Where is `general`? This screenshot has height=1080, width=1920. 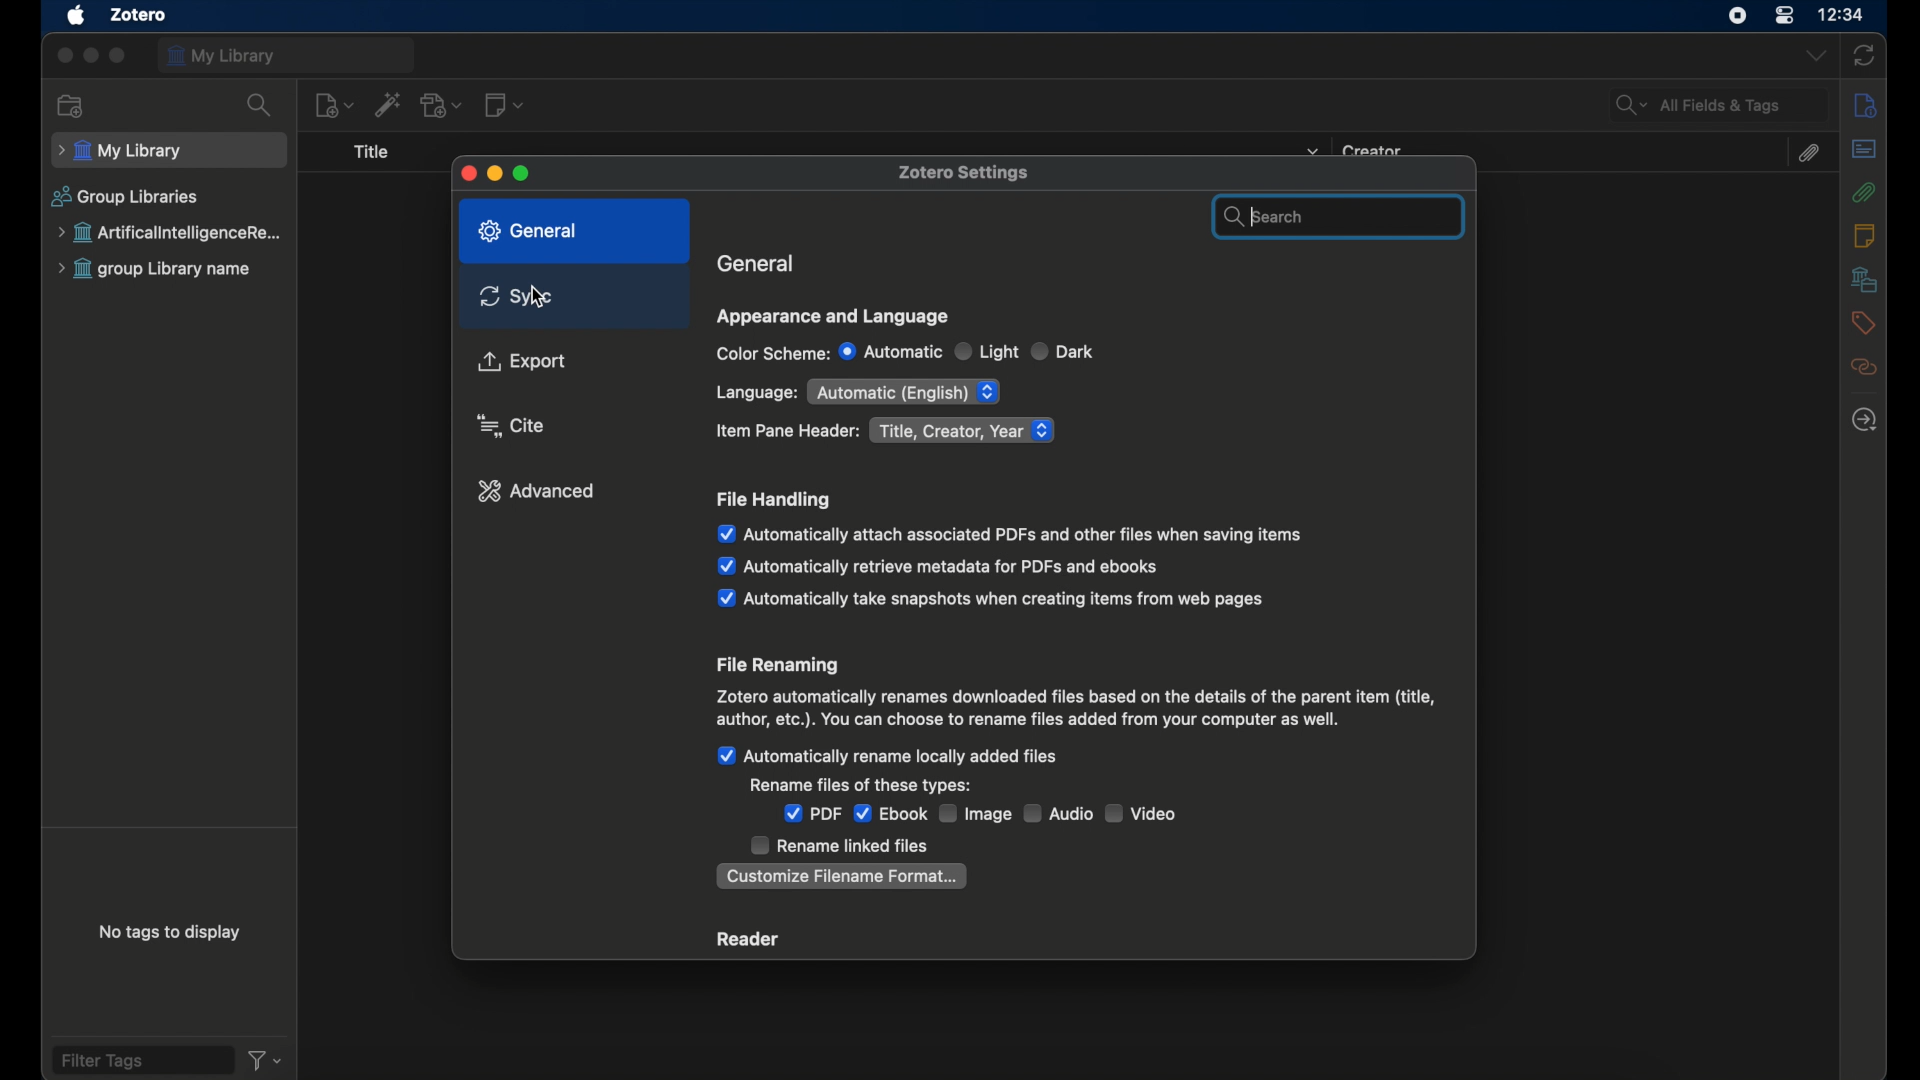
general is located at coordinates (759, 264).